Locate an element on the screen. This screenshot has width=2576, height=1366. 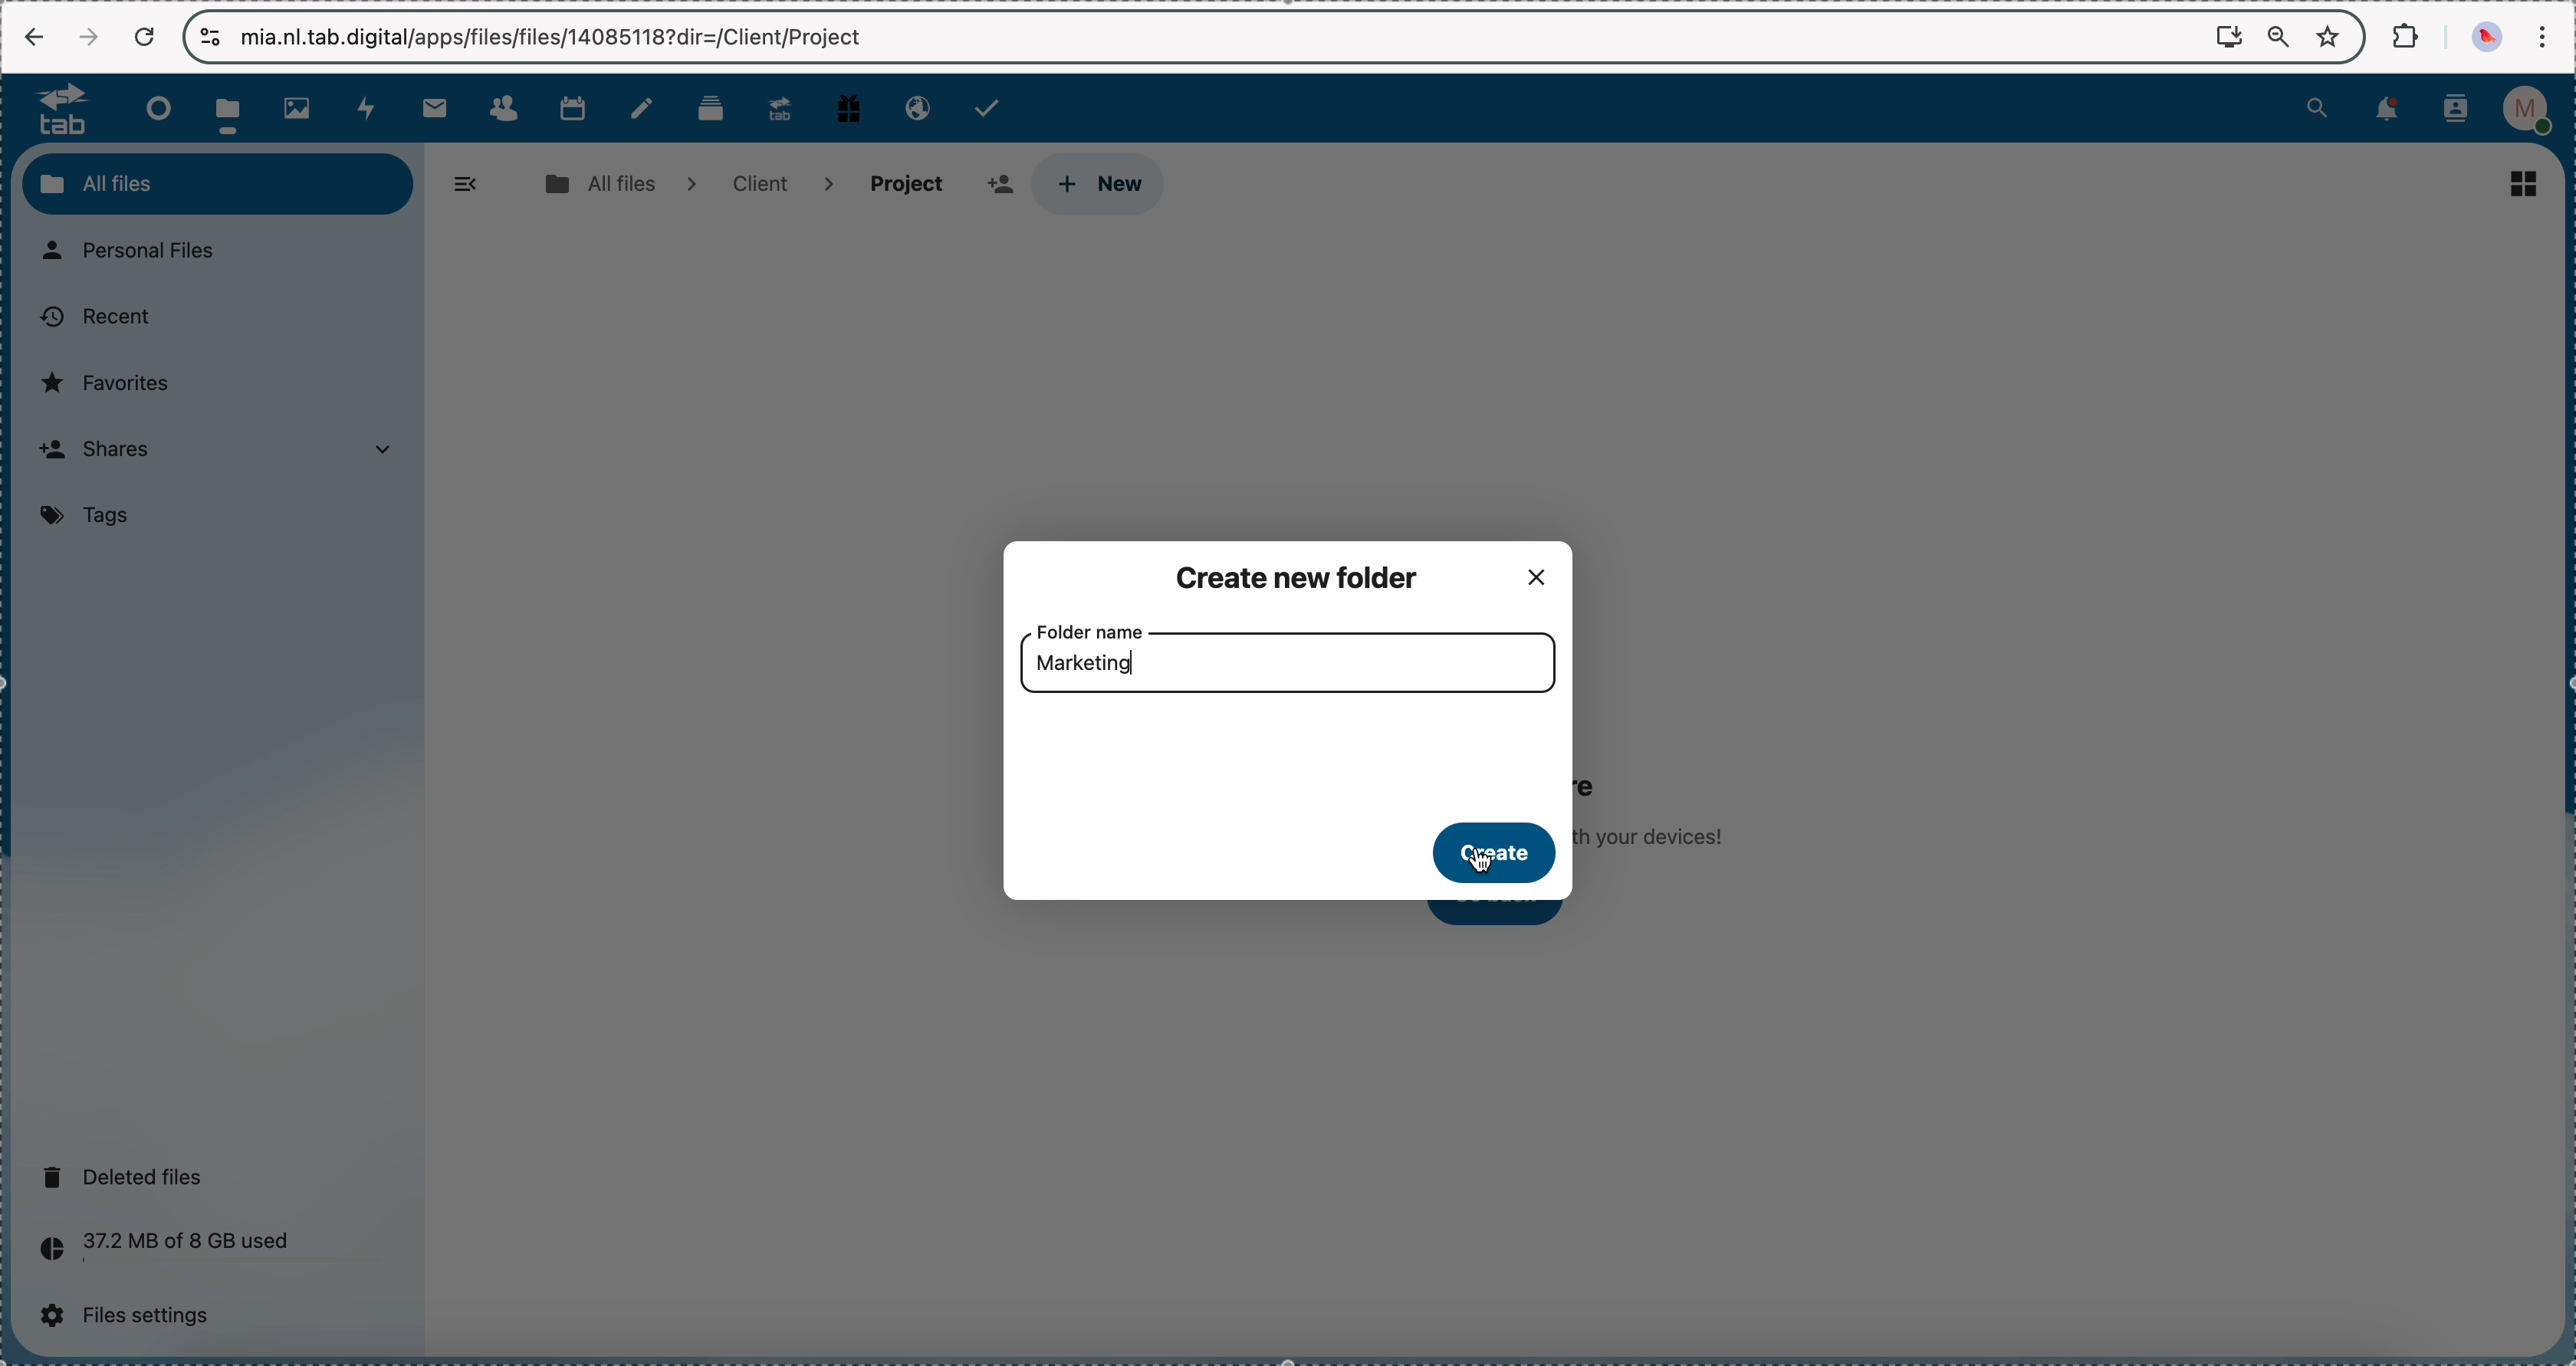
click on go back is located at coordinates (1508, 915).